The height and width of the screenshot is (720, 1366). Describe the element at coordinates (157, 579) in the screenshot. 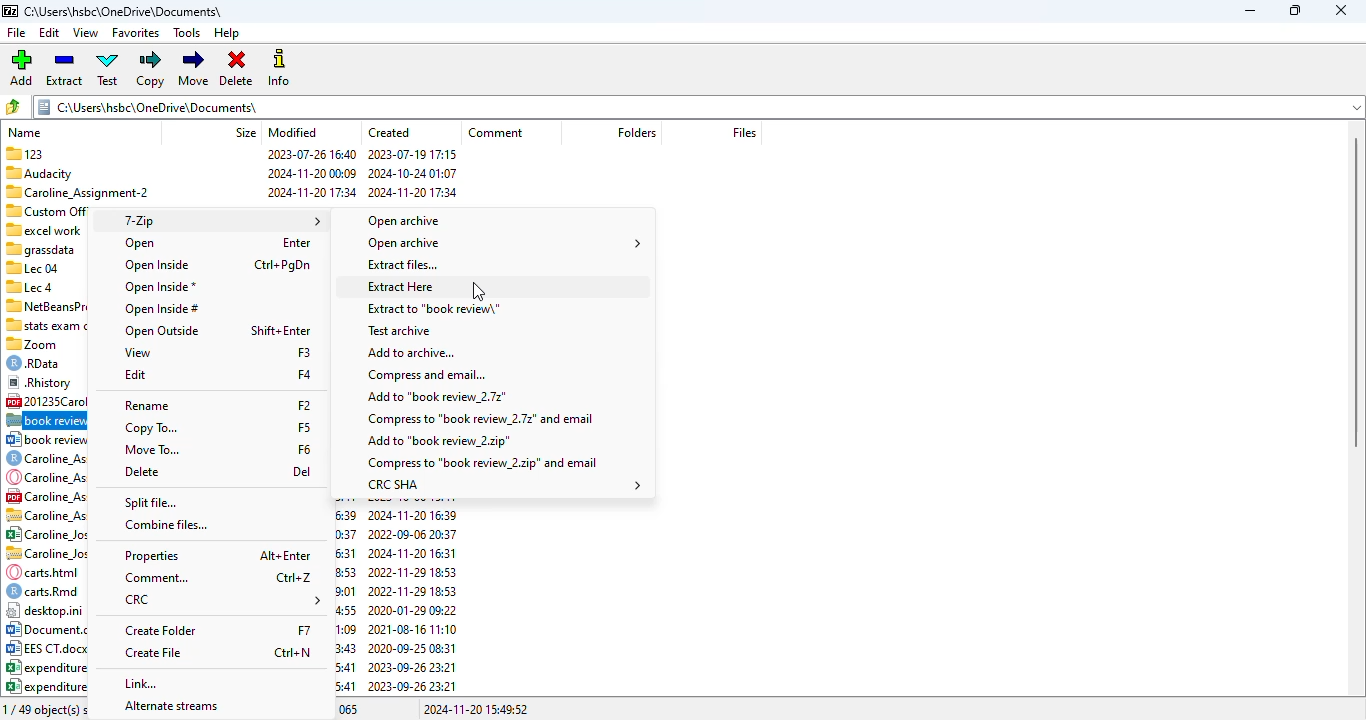

I see `comment` at that location.